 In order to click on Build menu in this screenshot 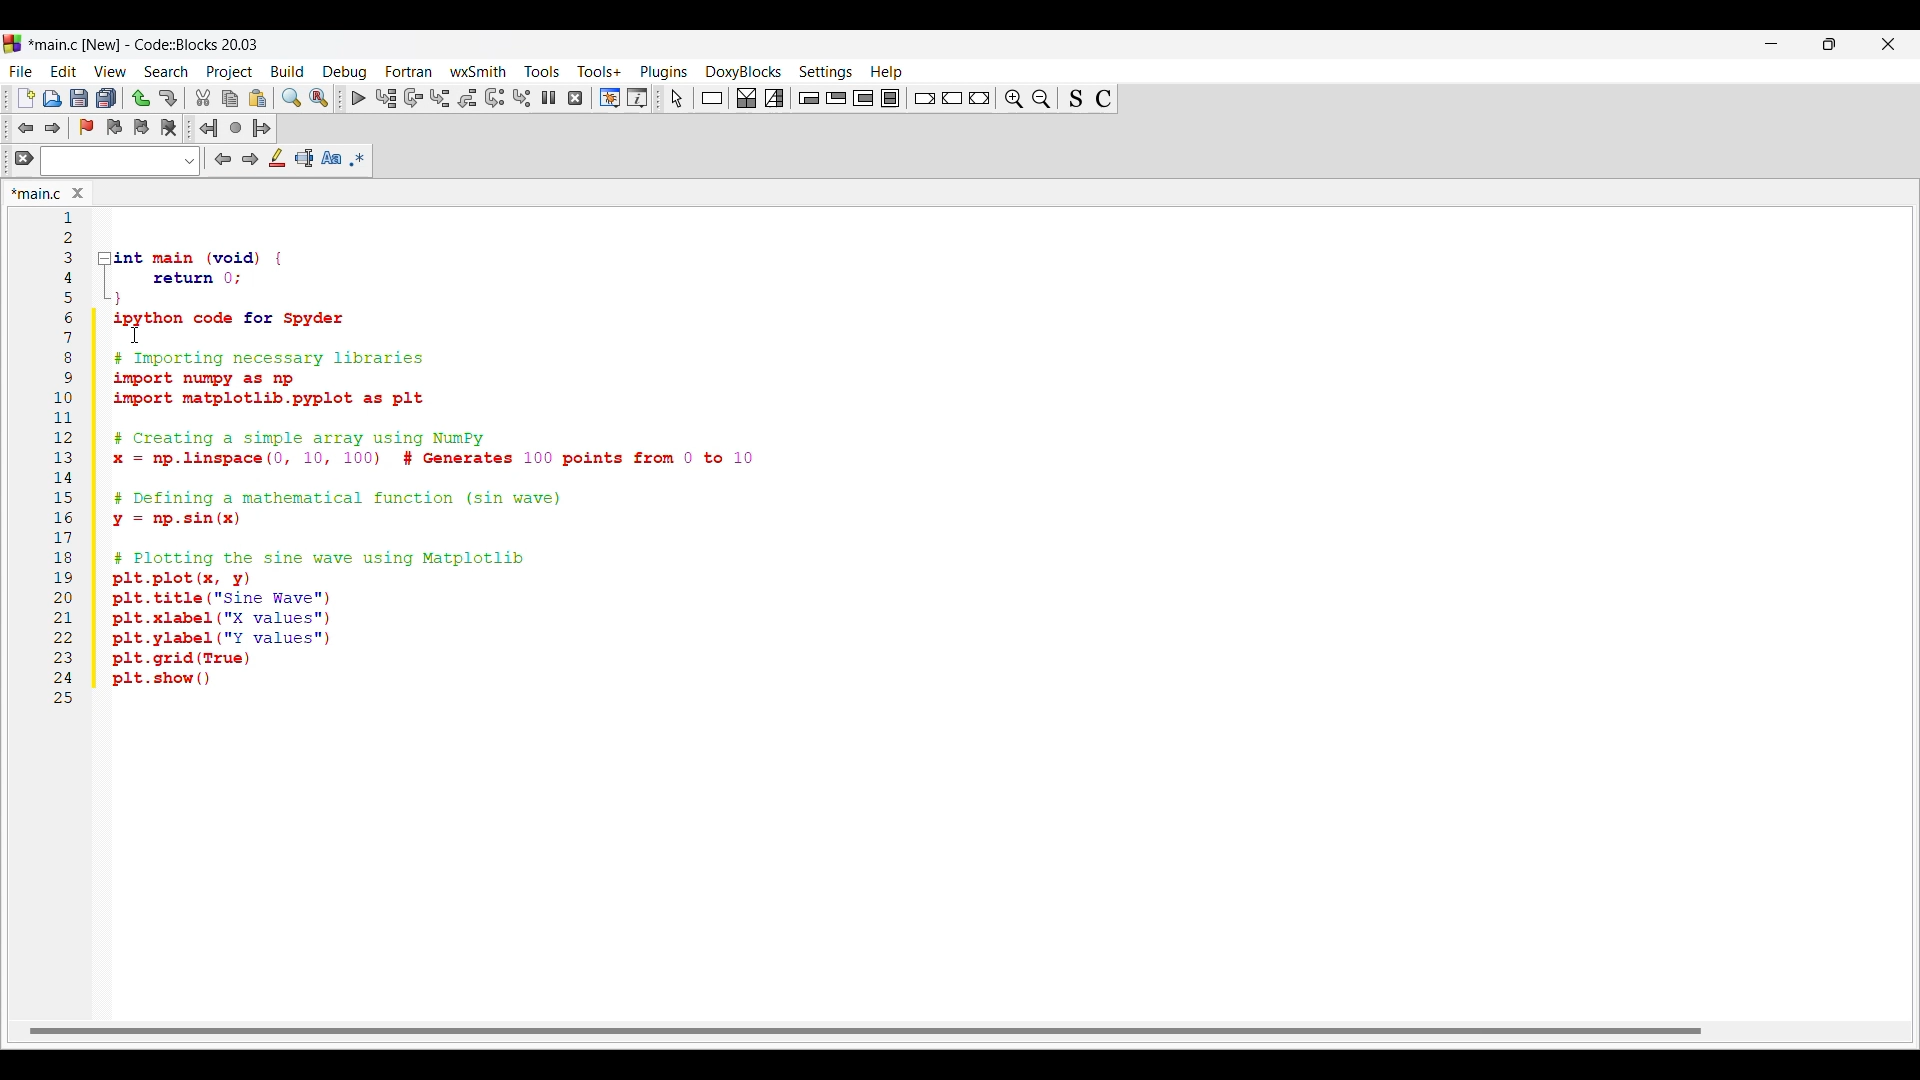, I will do `click(287, 71)`.